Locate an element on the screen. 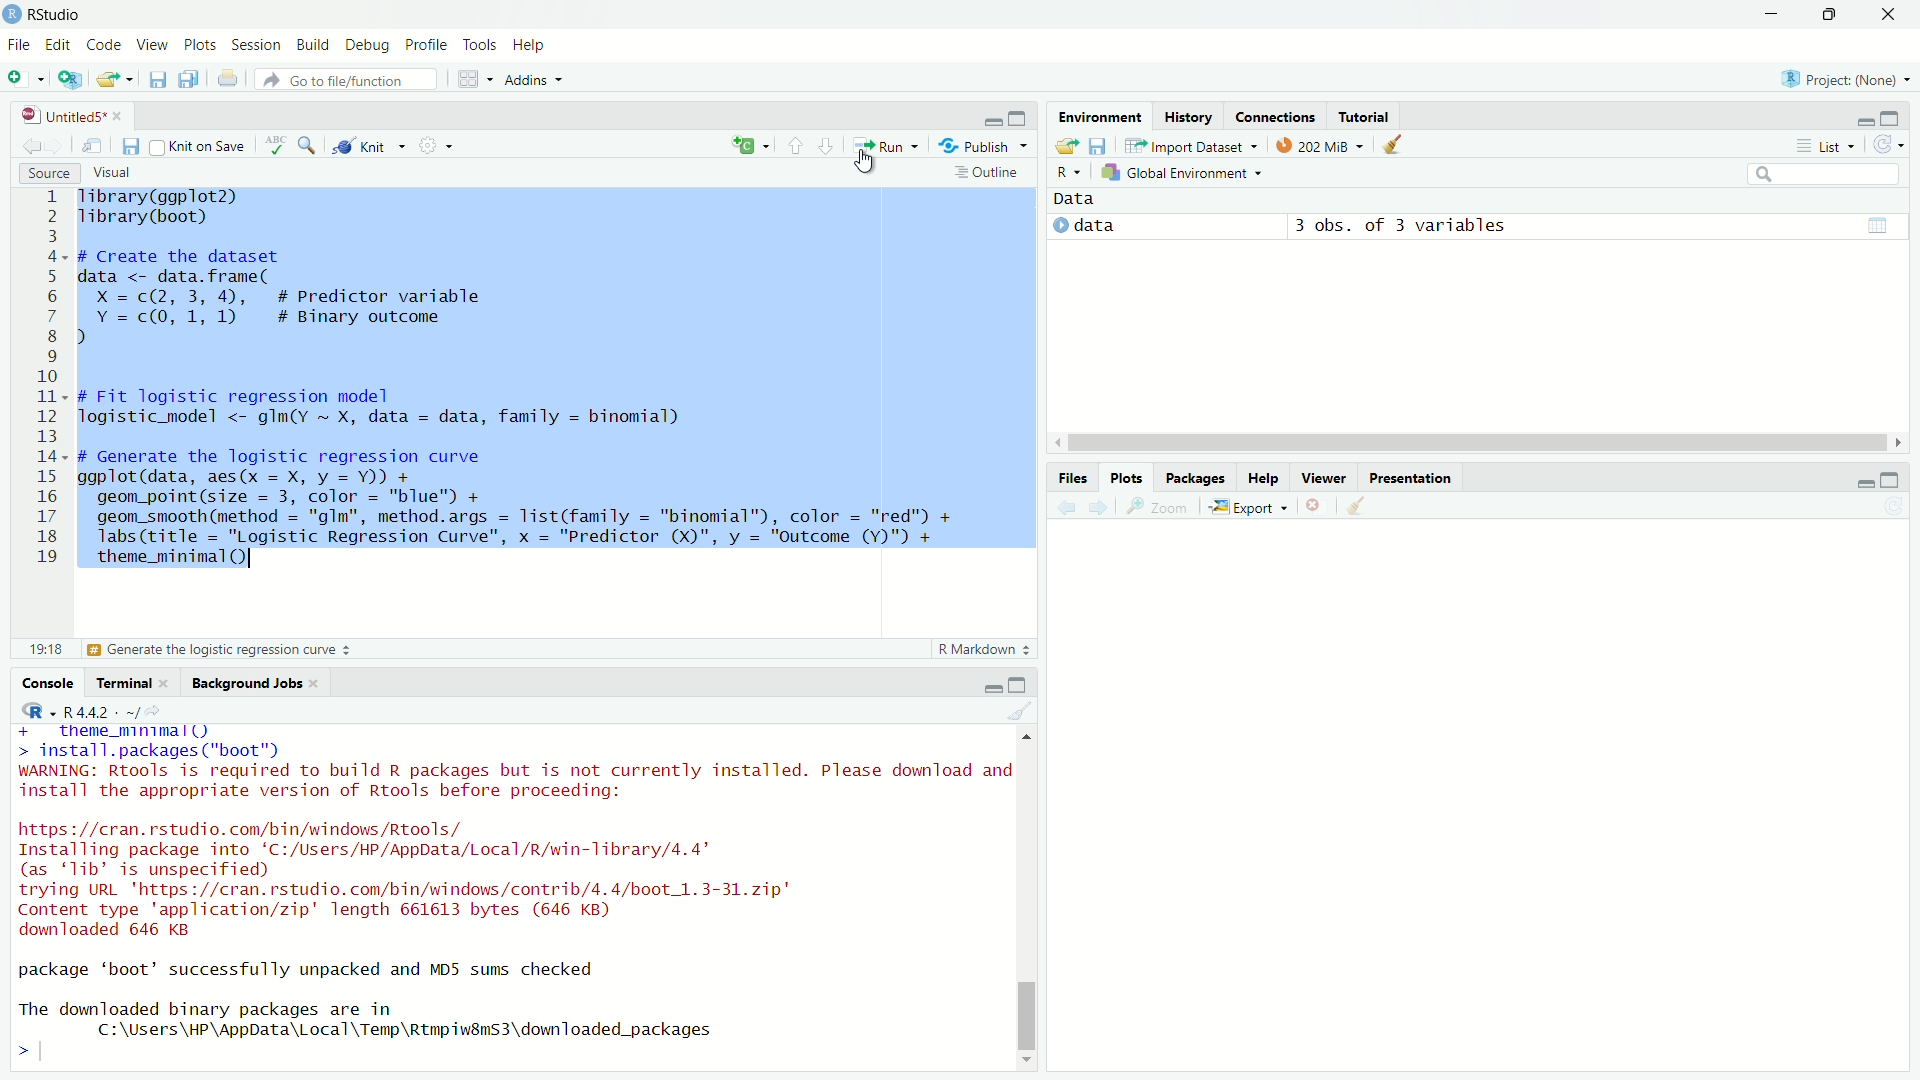 This screenshot has width=1920, height=1080. 202 MiB is located at coordinates (1320, 143).